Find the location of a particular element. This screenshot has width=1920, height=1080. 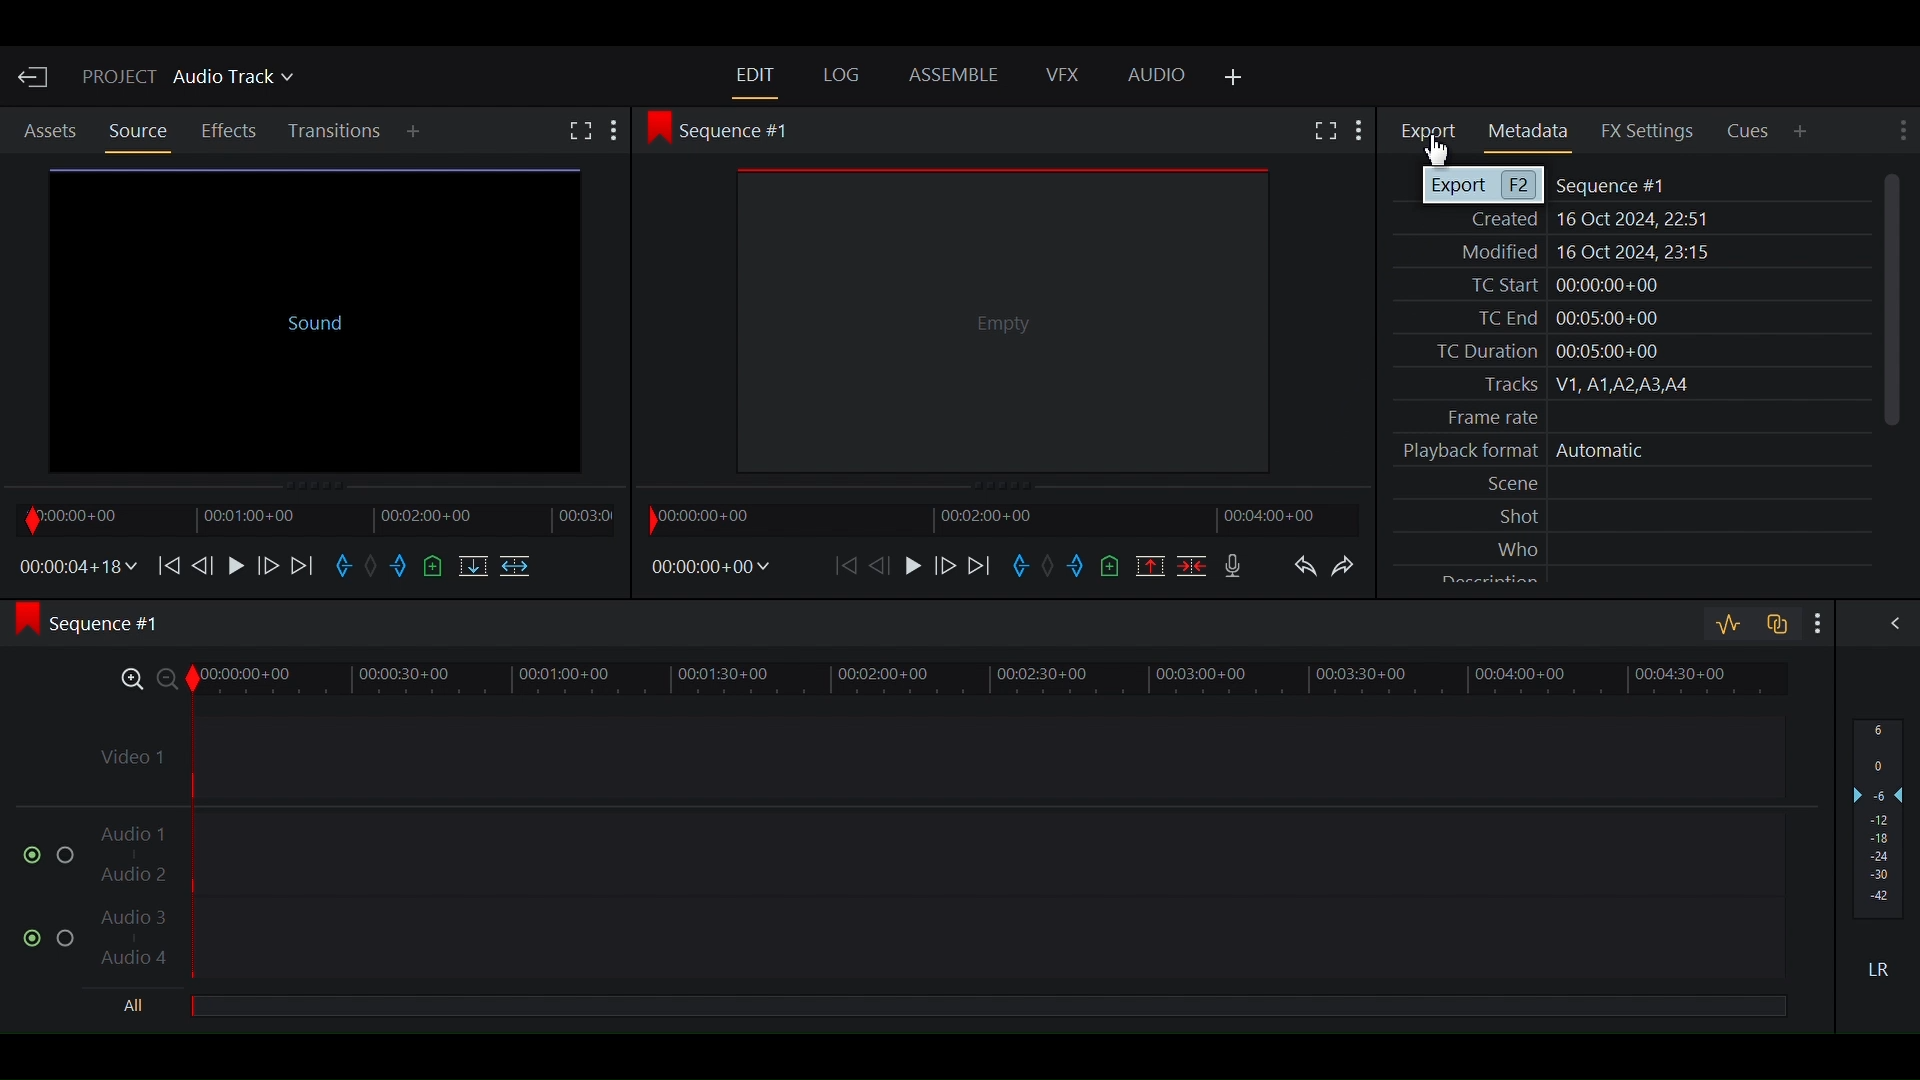

Clear marks is located at coordinates (376, 568).